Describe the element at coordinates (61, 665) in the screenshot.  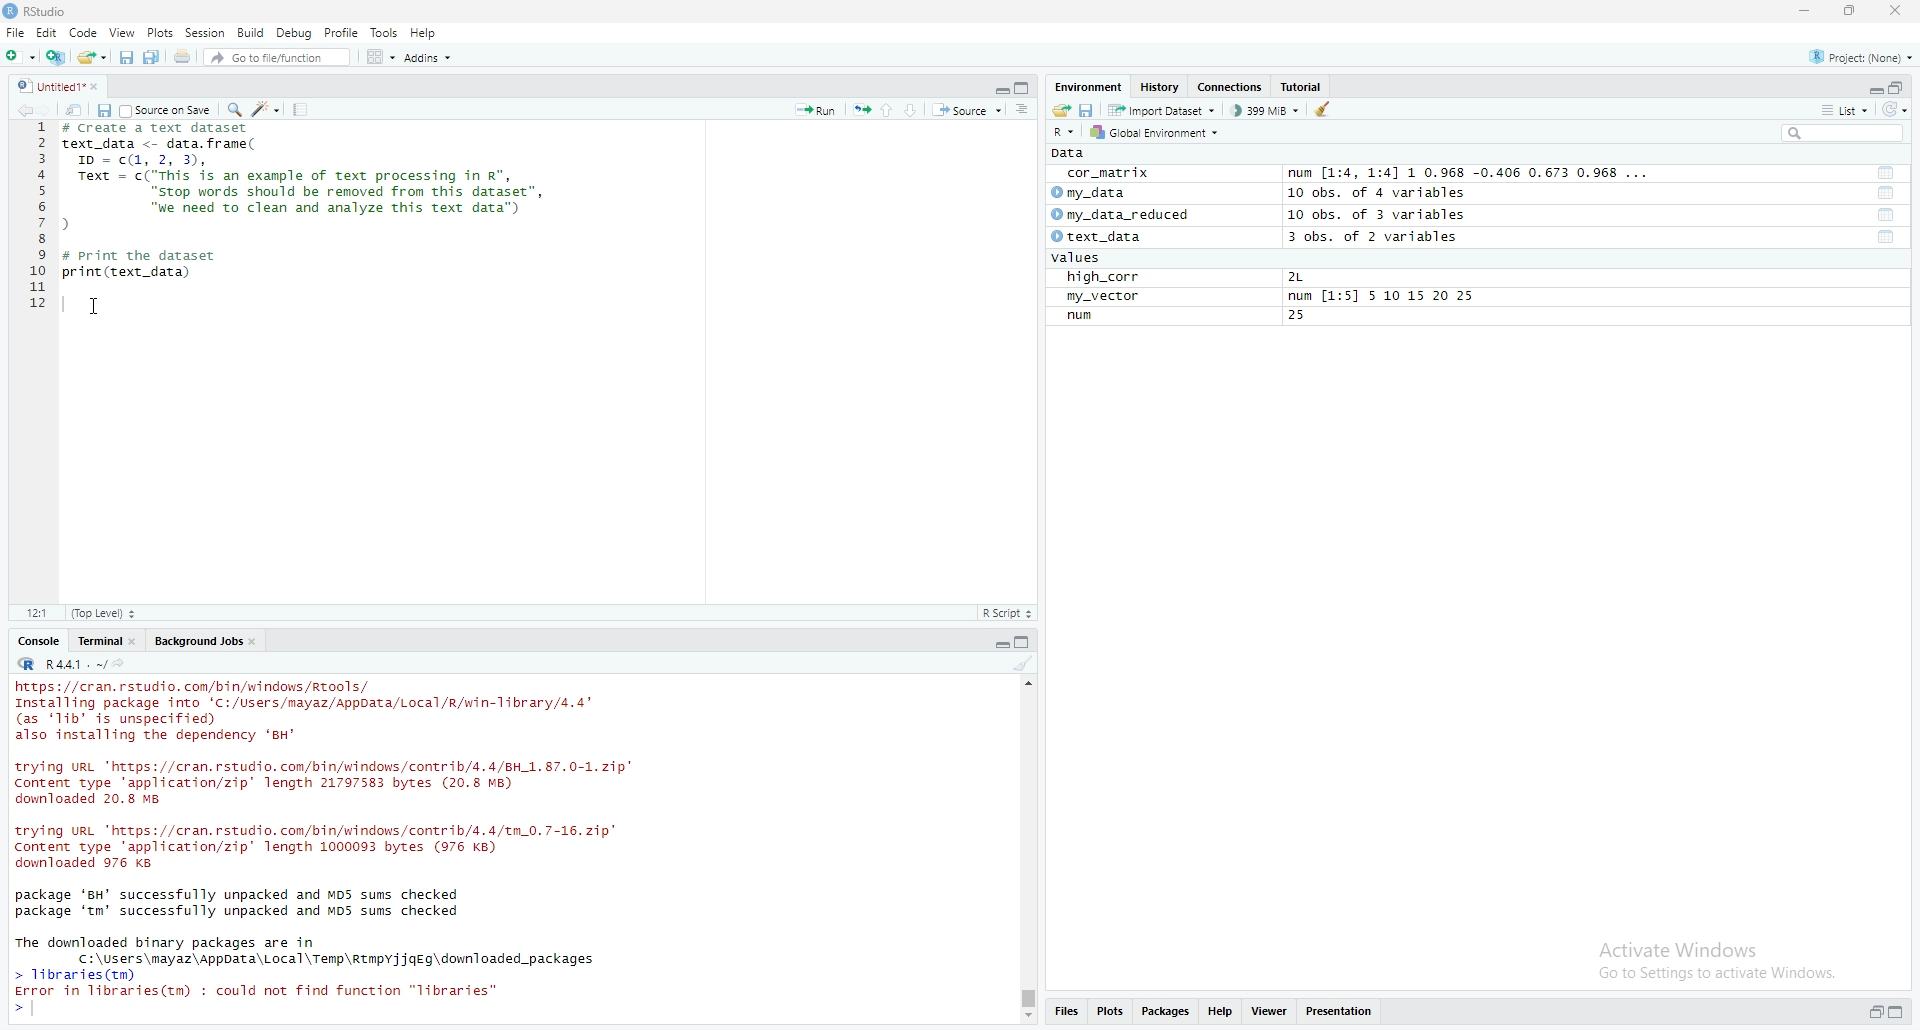
I see `R.4.4.1` at that location.